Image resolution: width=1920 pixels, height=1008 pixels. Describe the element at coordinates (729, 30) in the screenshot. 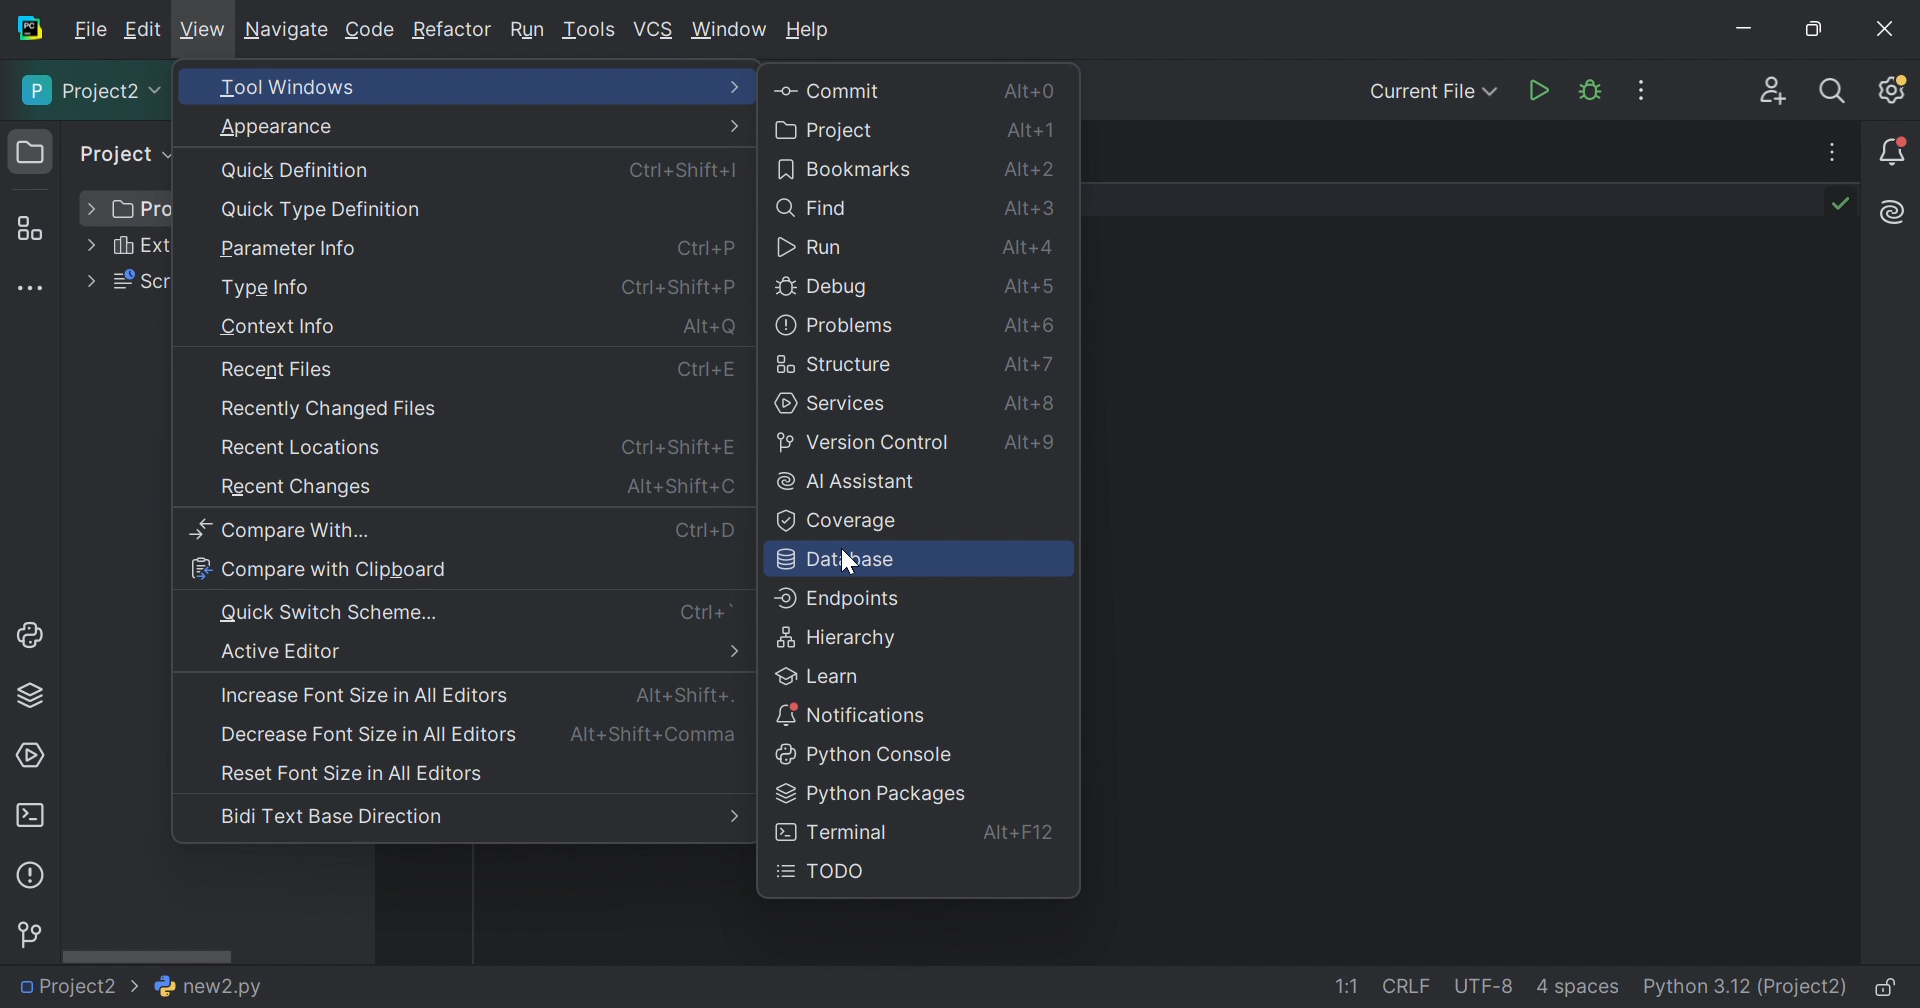

I see `Windows` at that location.